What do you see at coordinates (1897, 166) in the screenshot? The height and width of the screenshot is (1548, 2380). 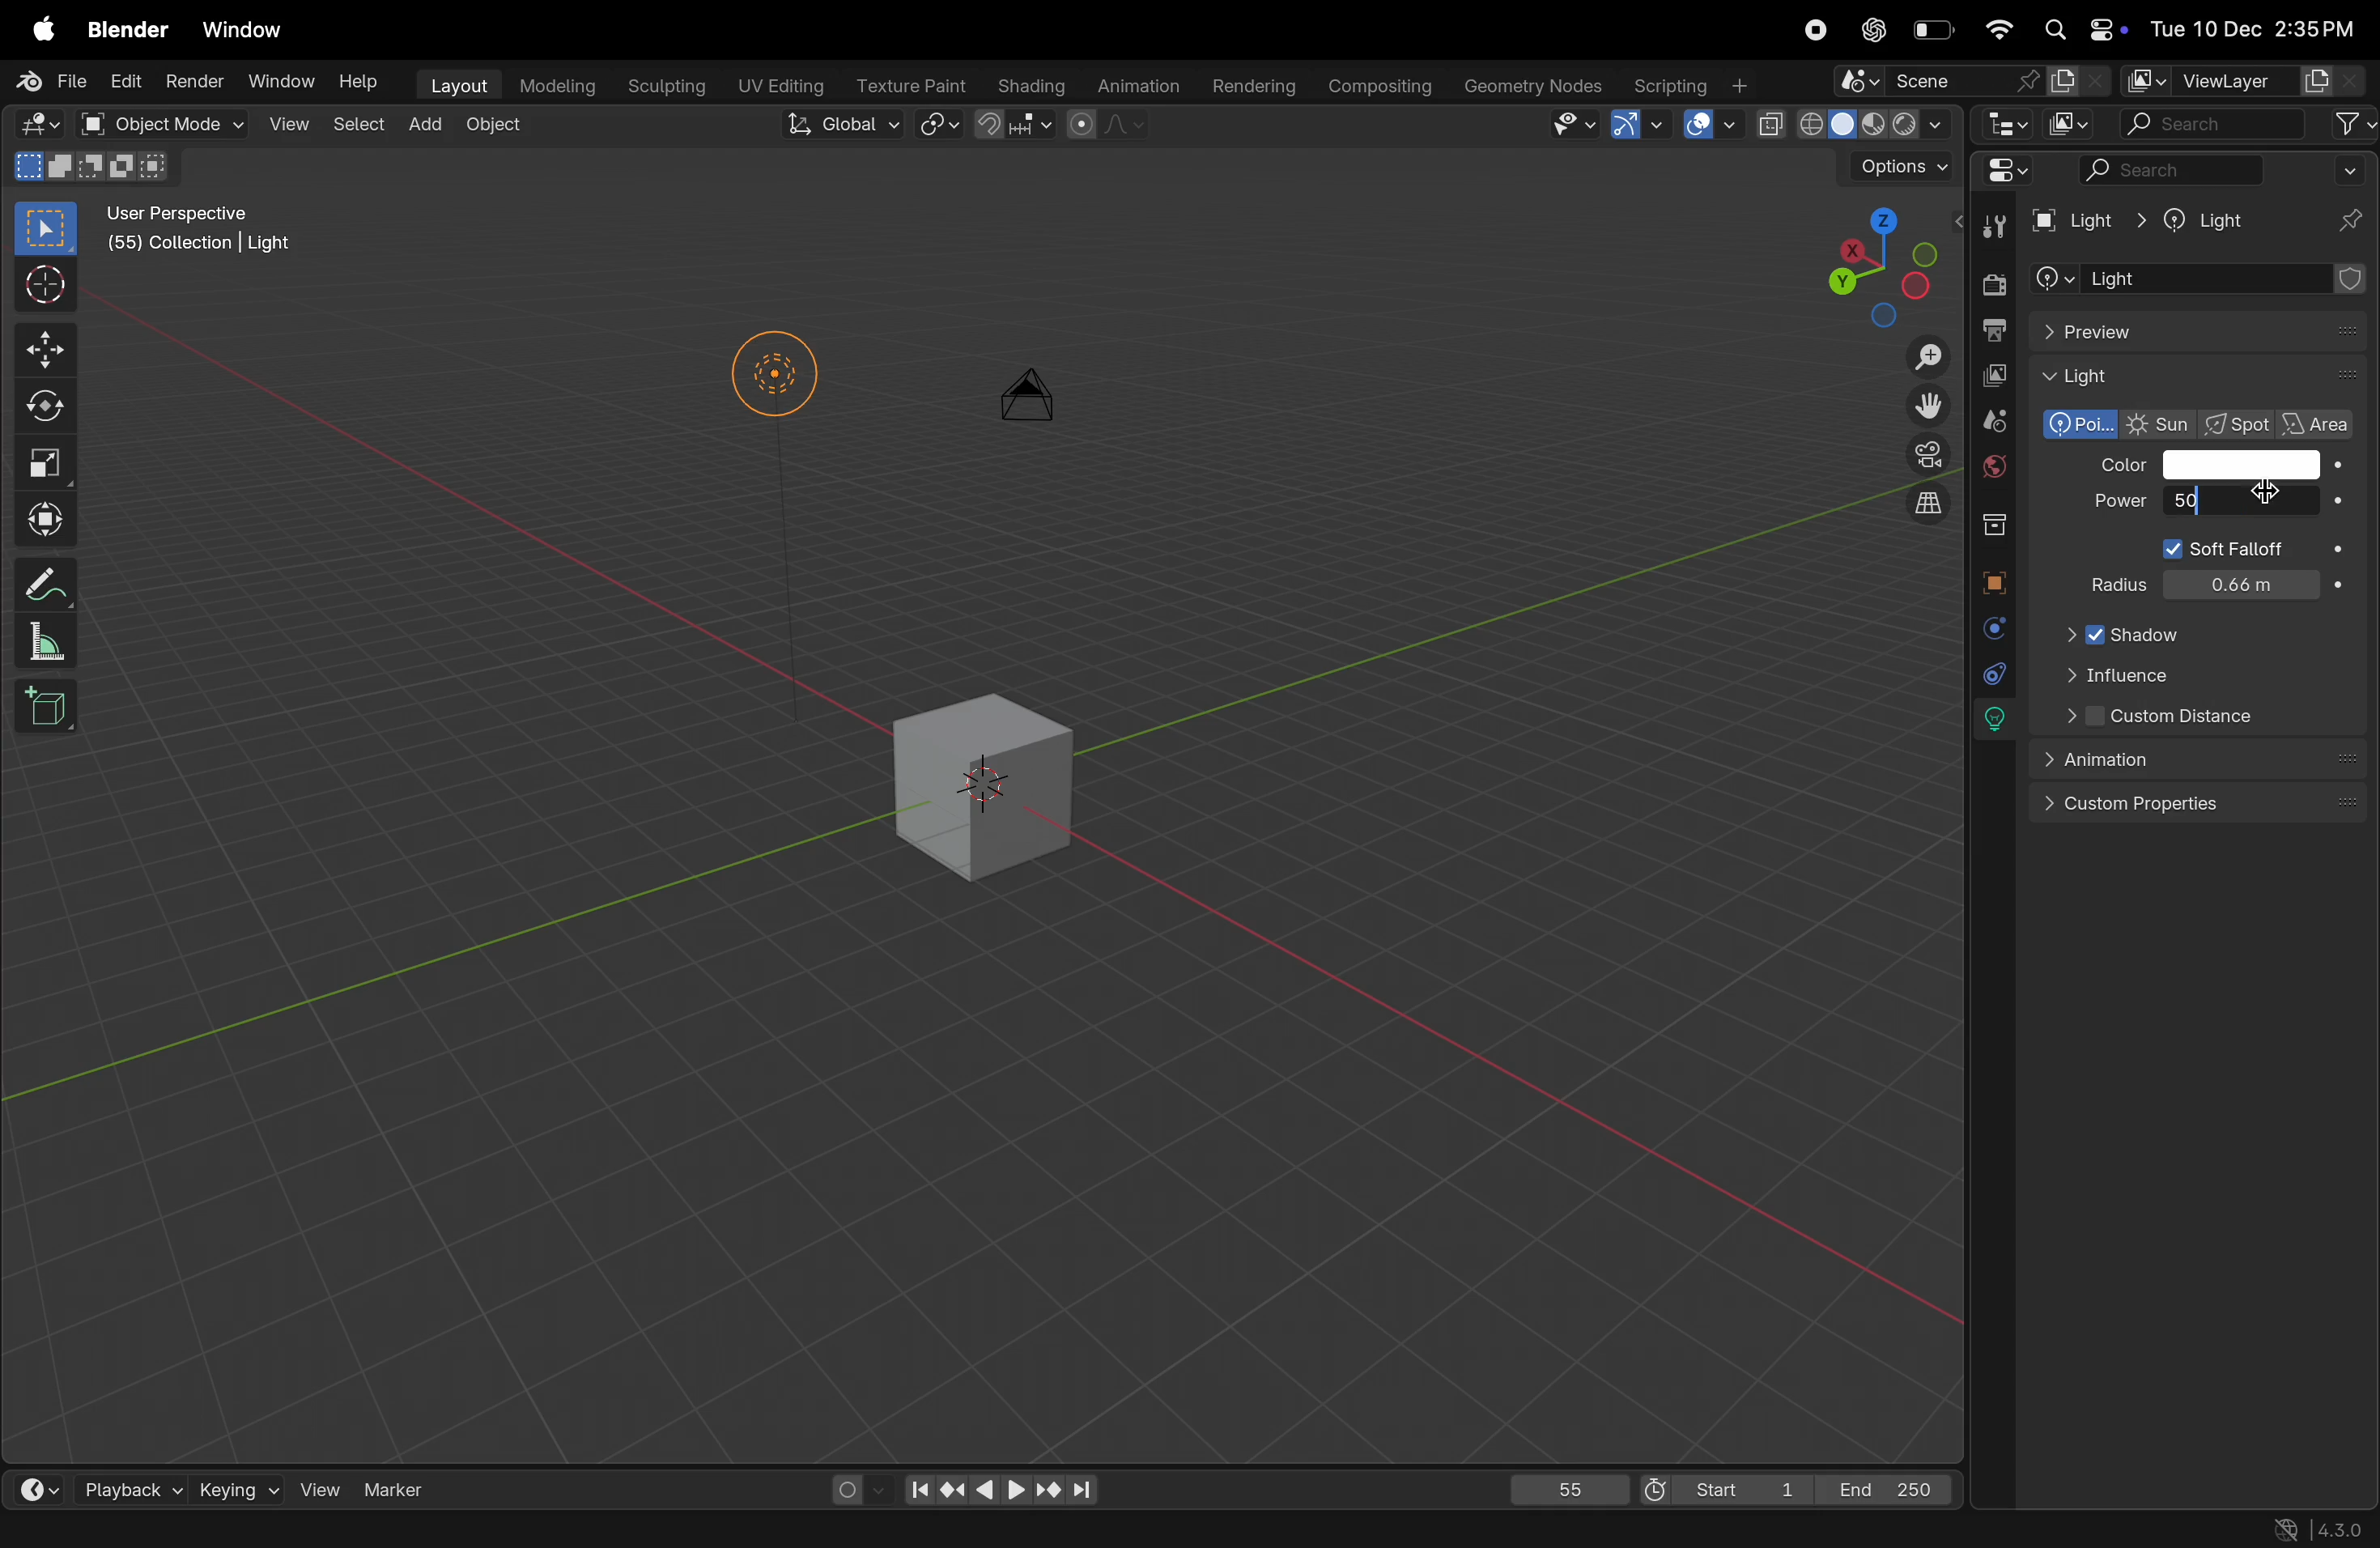 I see `option` at bounding box center [1897, 166].